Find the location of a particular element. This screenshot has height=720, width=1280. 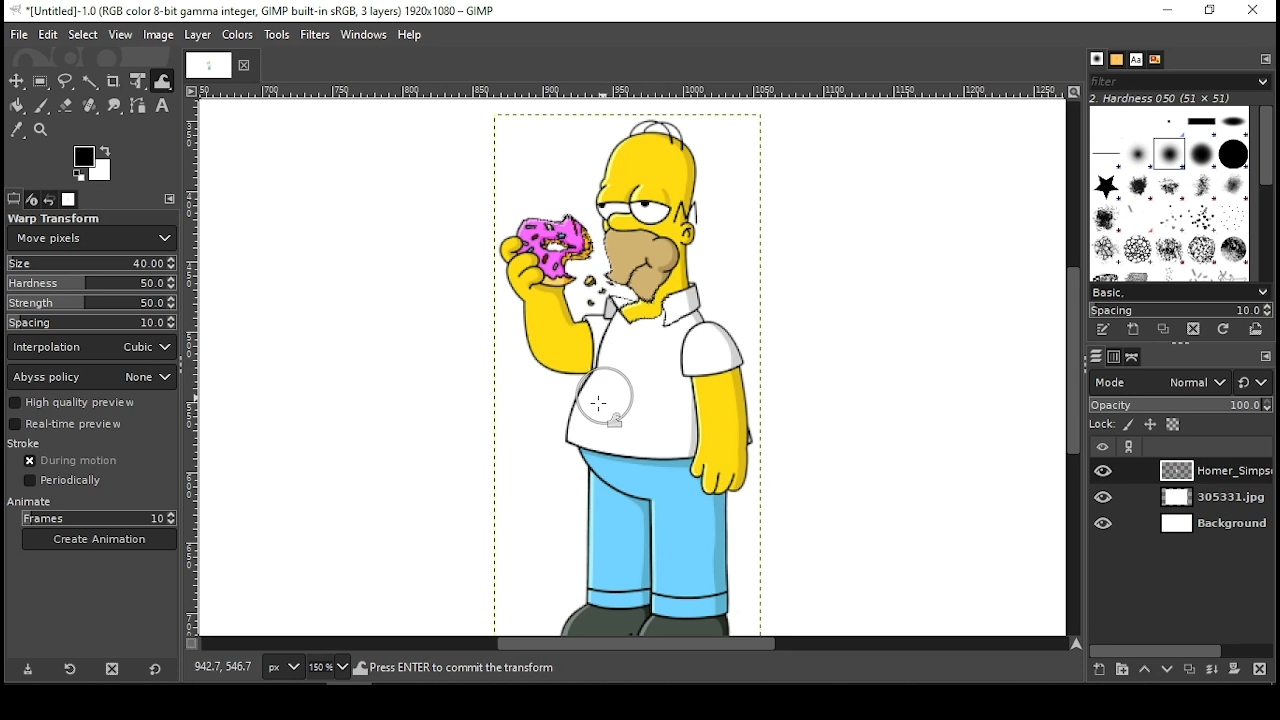

vertical scale is located at coordinates (639, 90).